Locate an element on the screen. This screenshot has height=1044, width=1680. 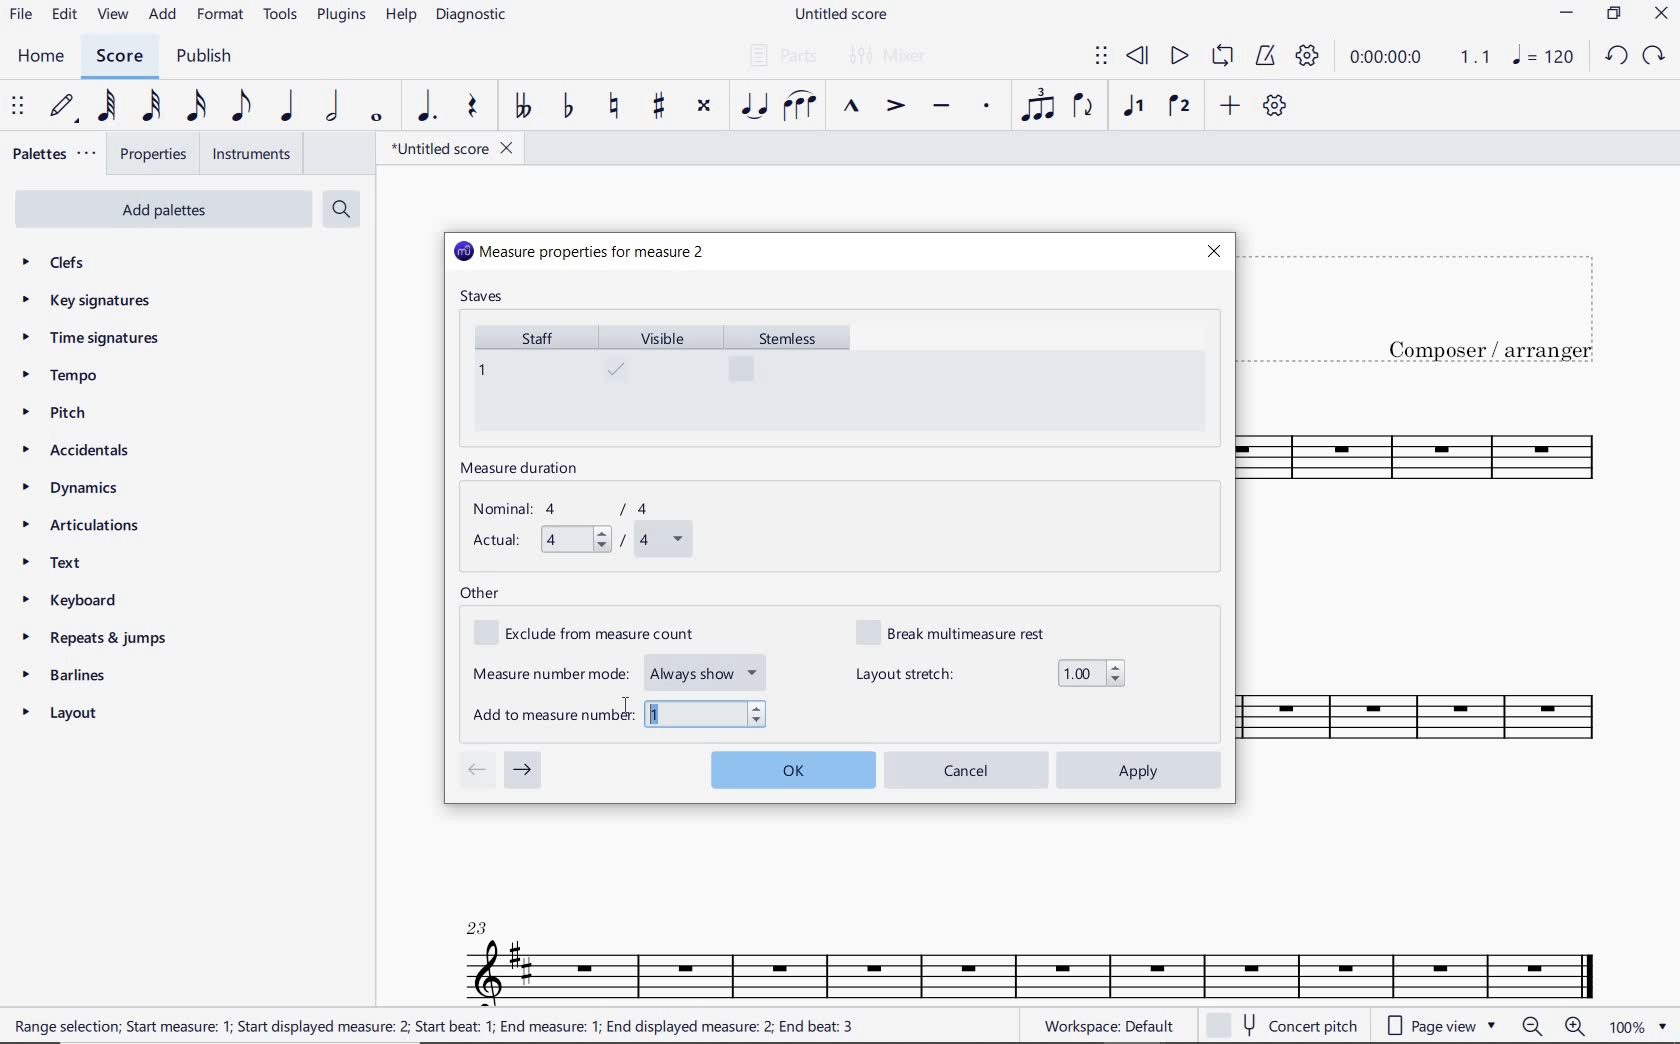
measure properties for measure 2 is located at coordinates (581, 253).